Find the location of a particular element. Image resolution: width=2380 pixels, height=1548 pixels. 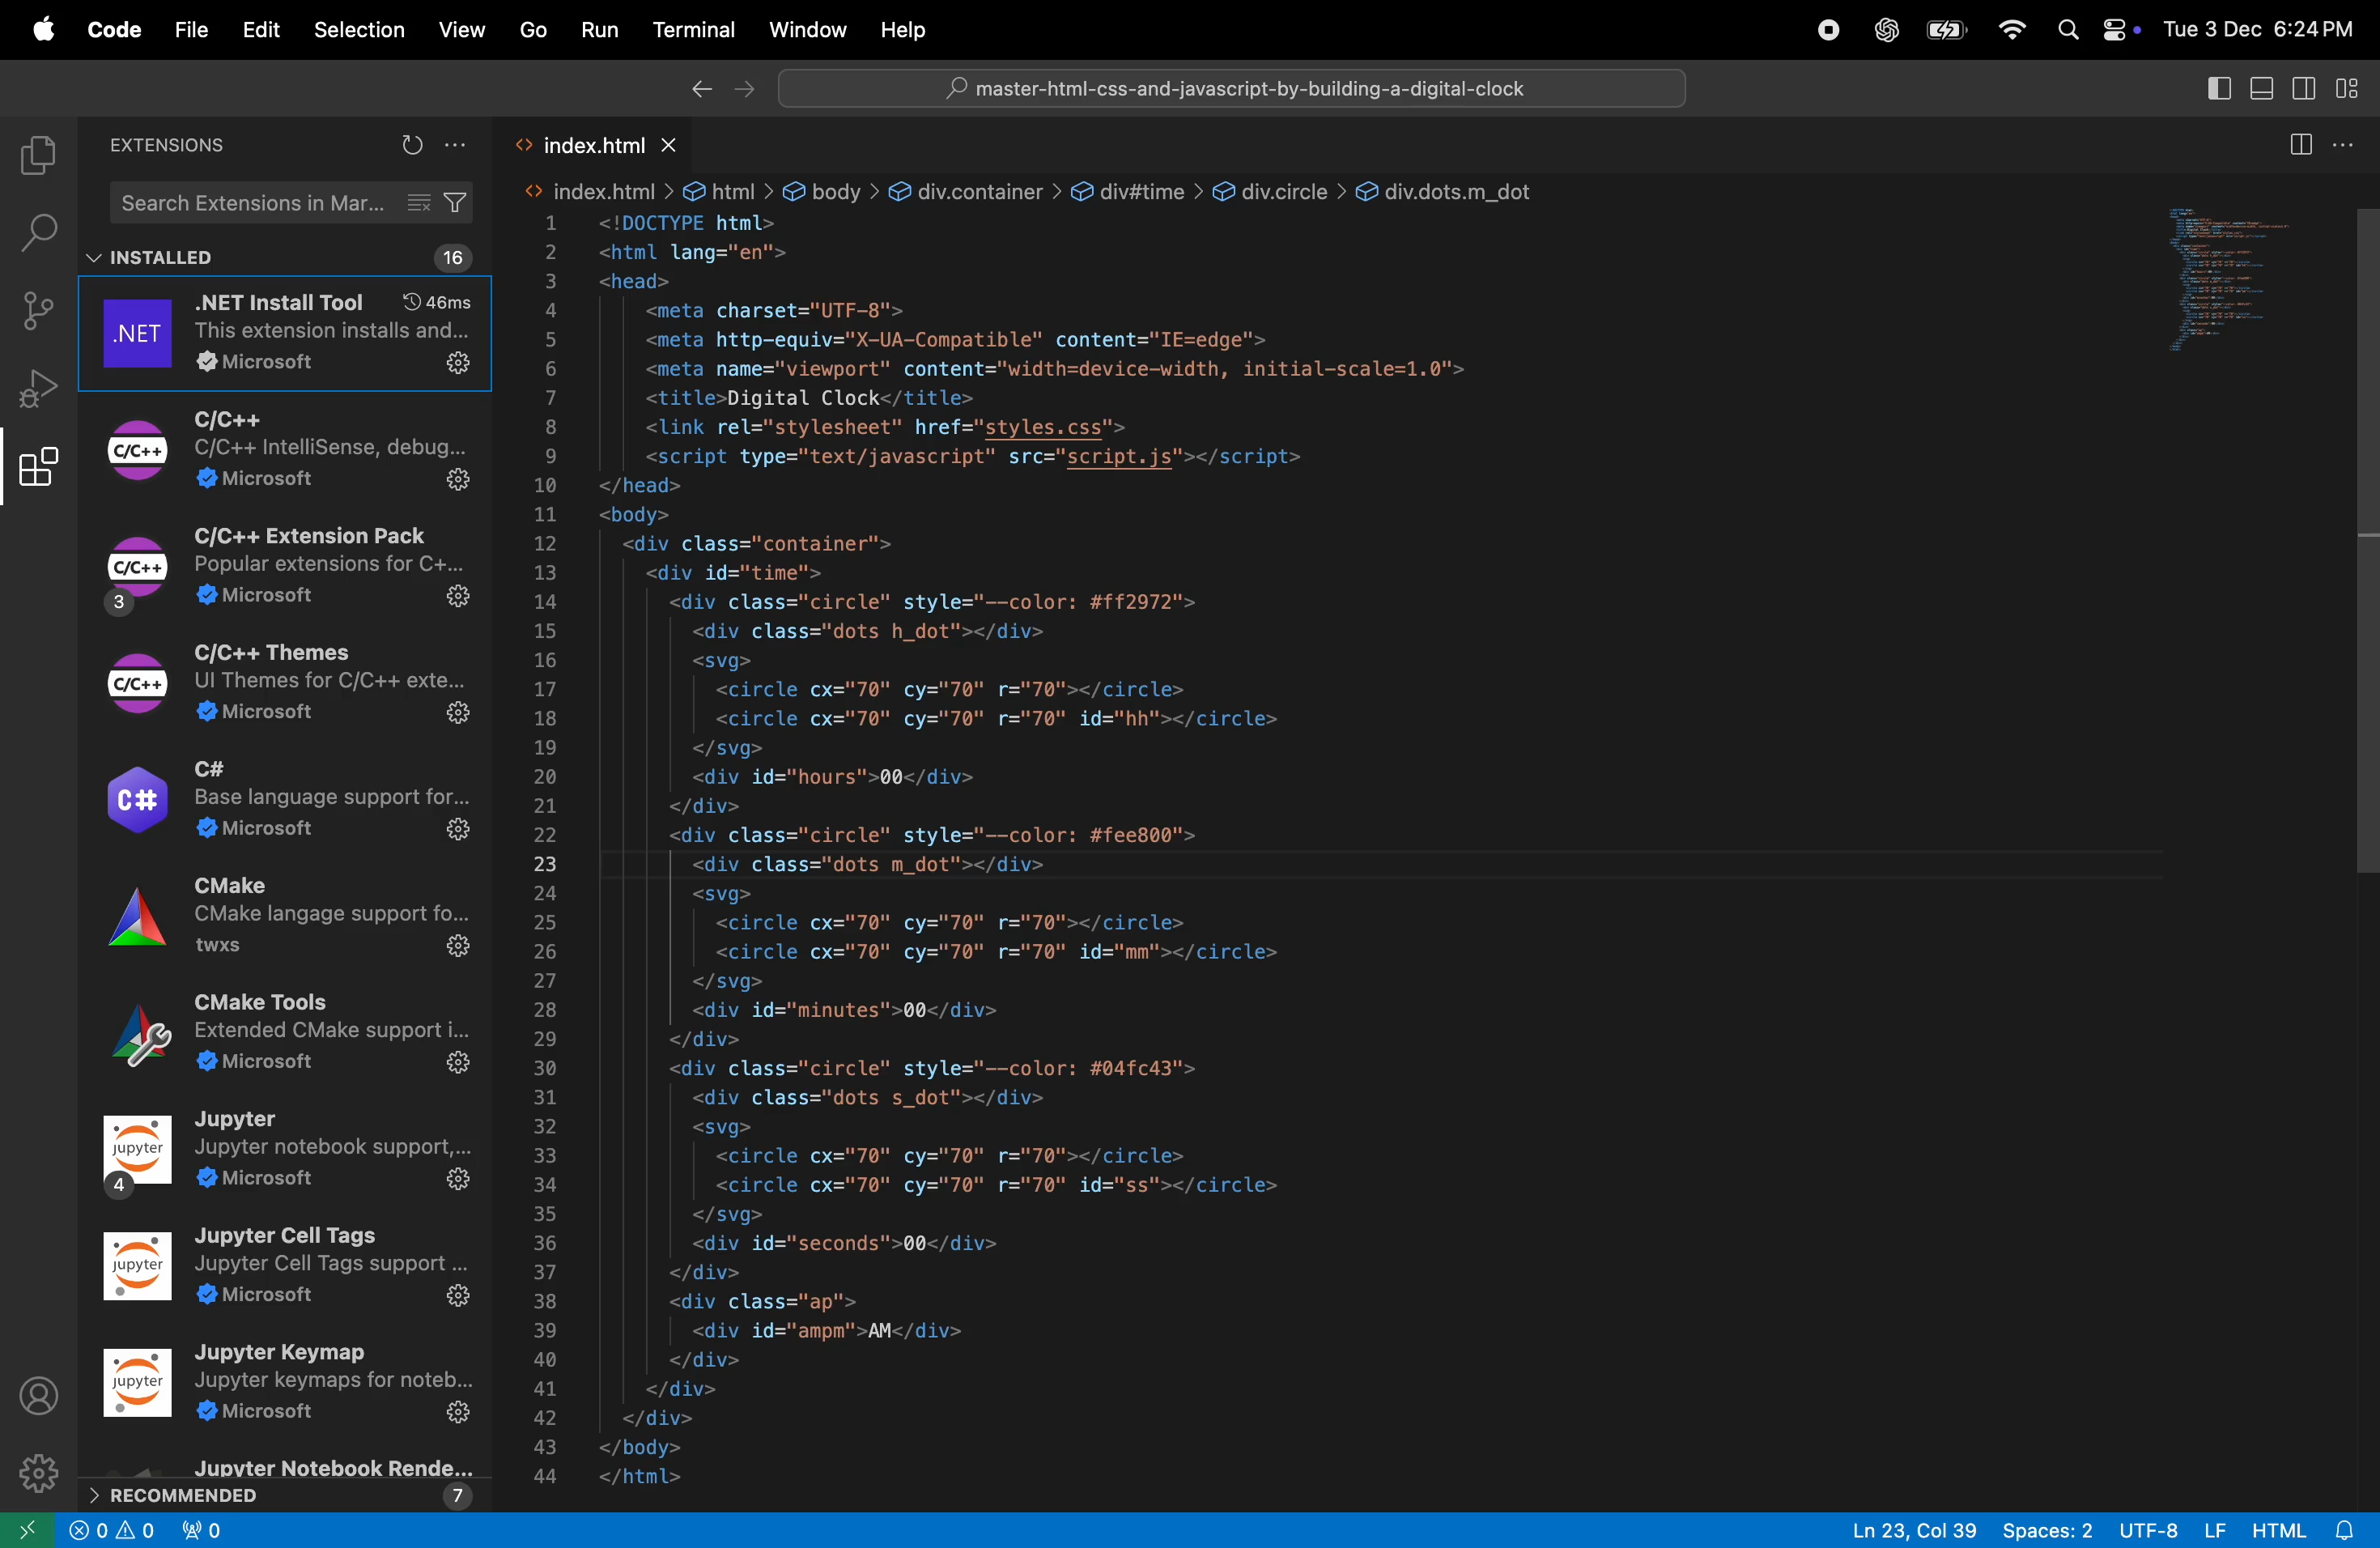

more actions is located at coordinates (457, 143).